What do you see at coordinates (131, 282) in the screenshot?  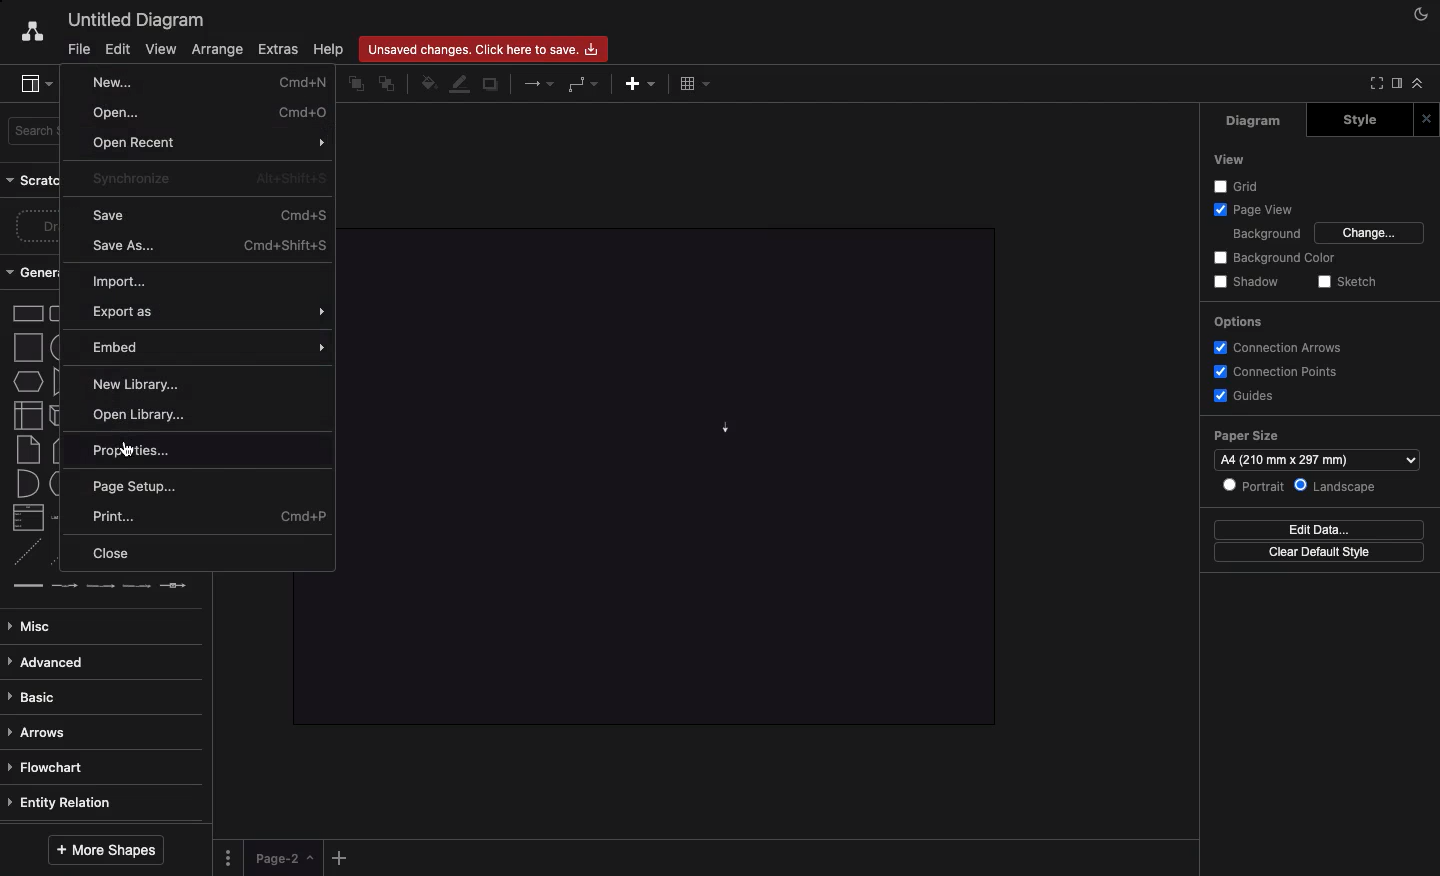 I see `Import` at bounding box center [131, 282].